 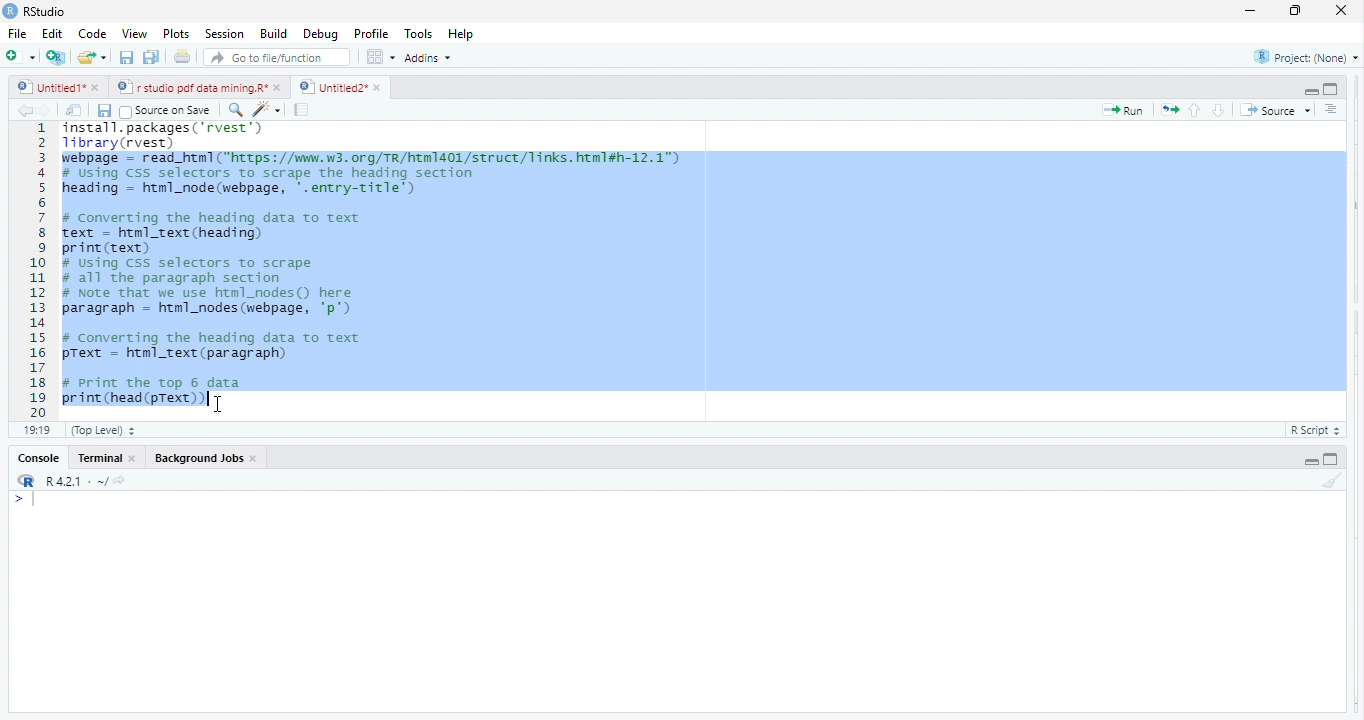 I want to click on save current document, so click(x=104, y=112).